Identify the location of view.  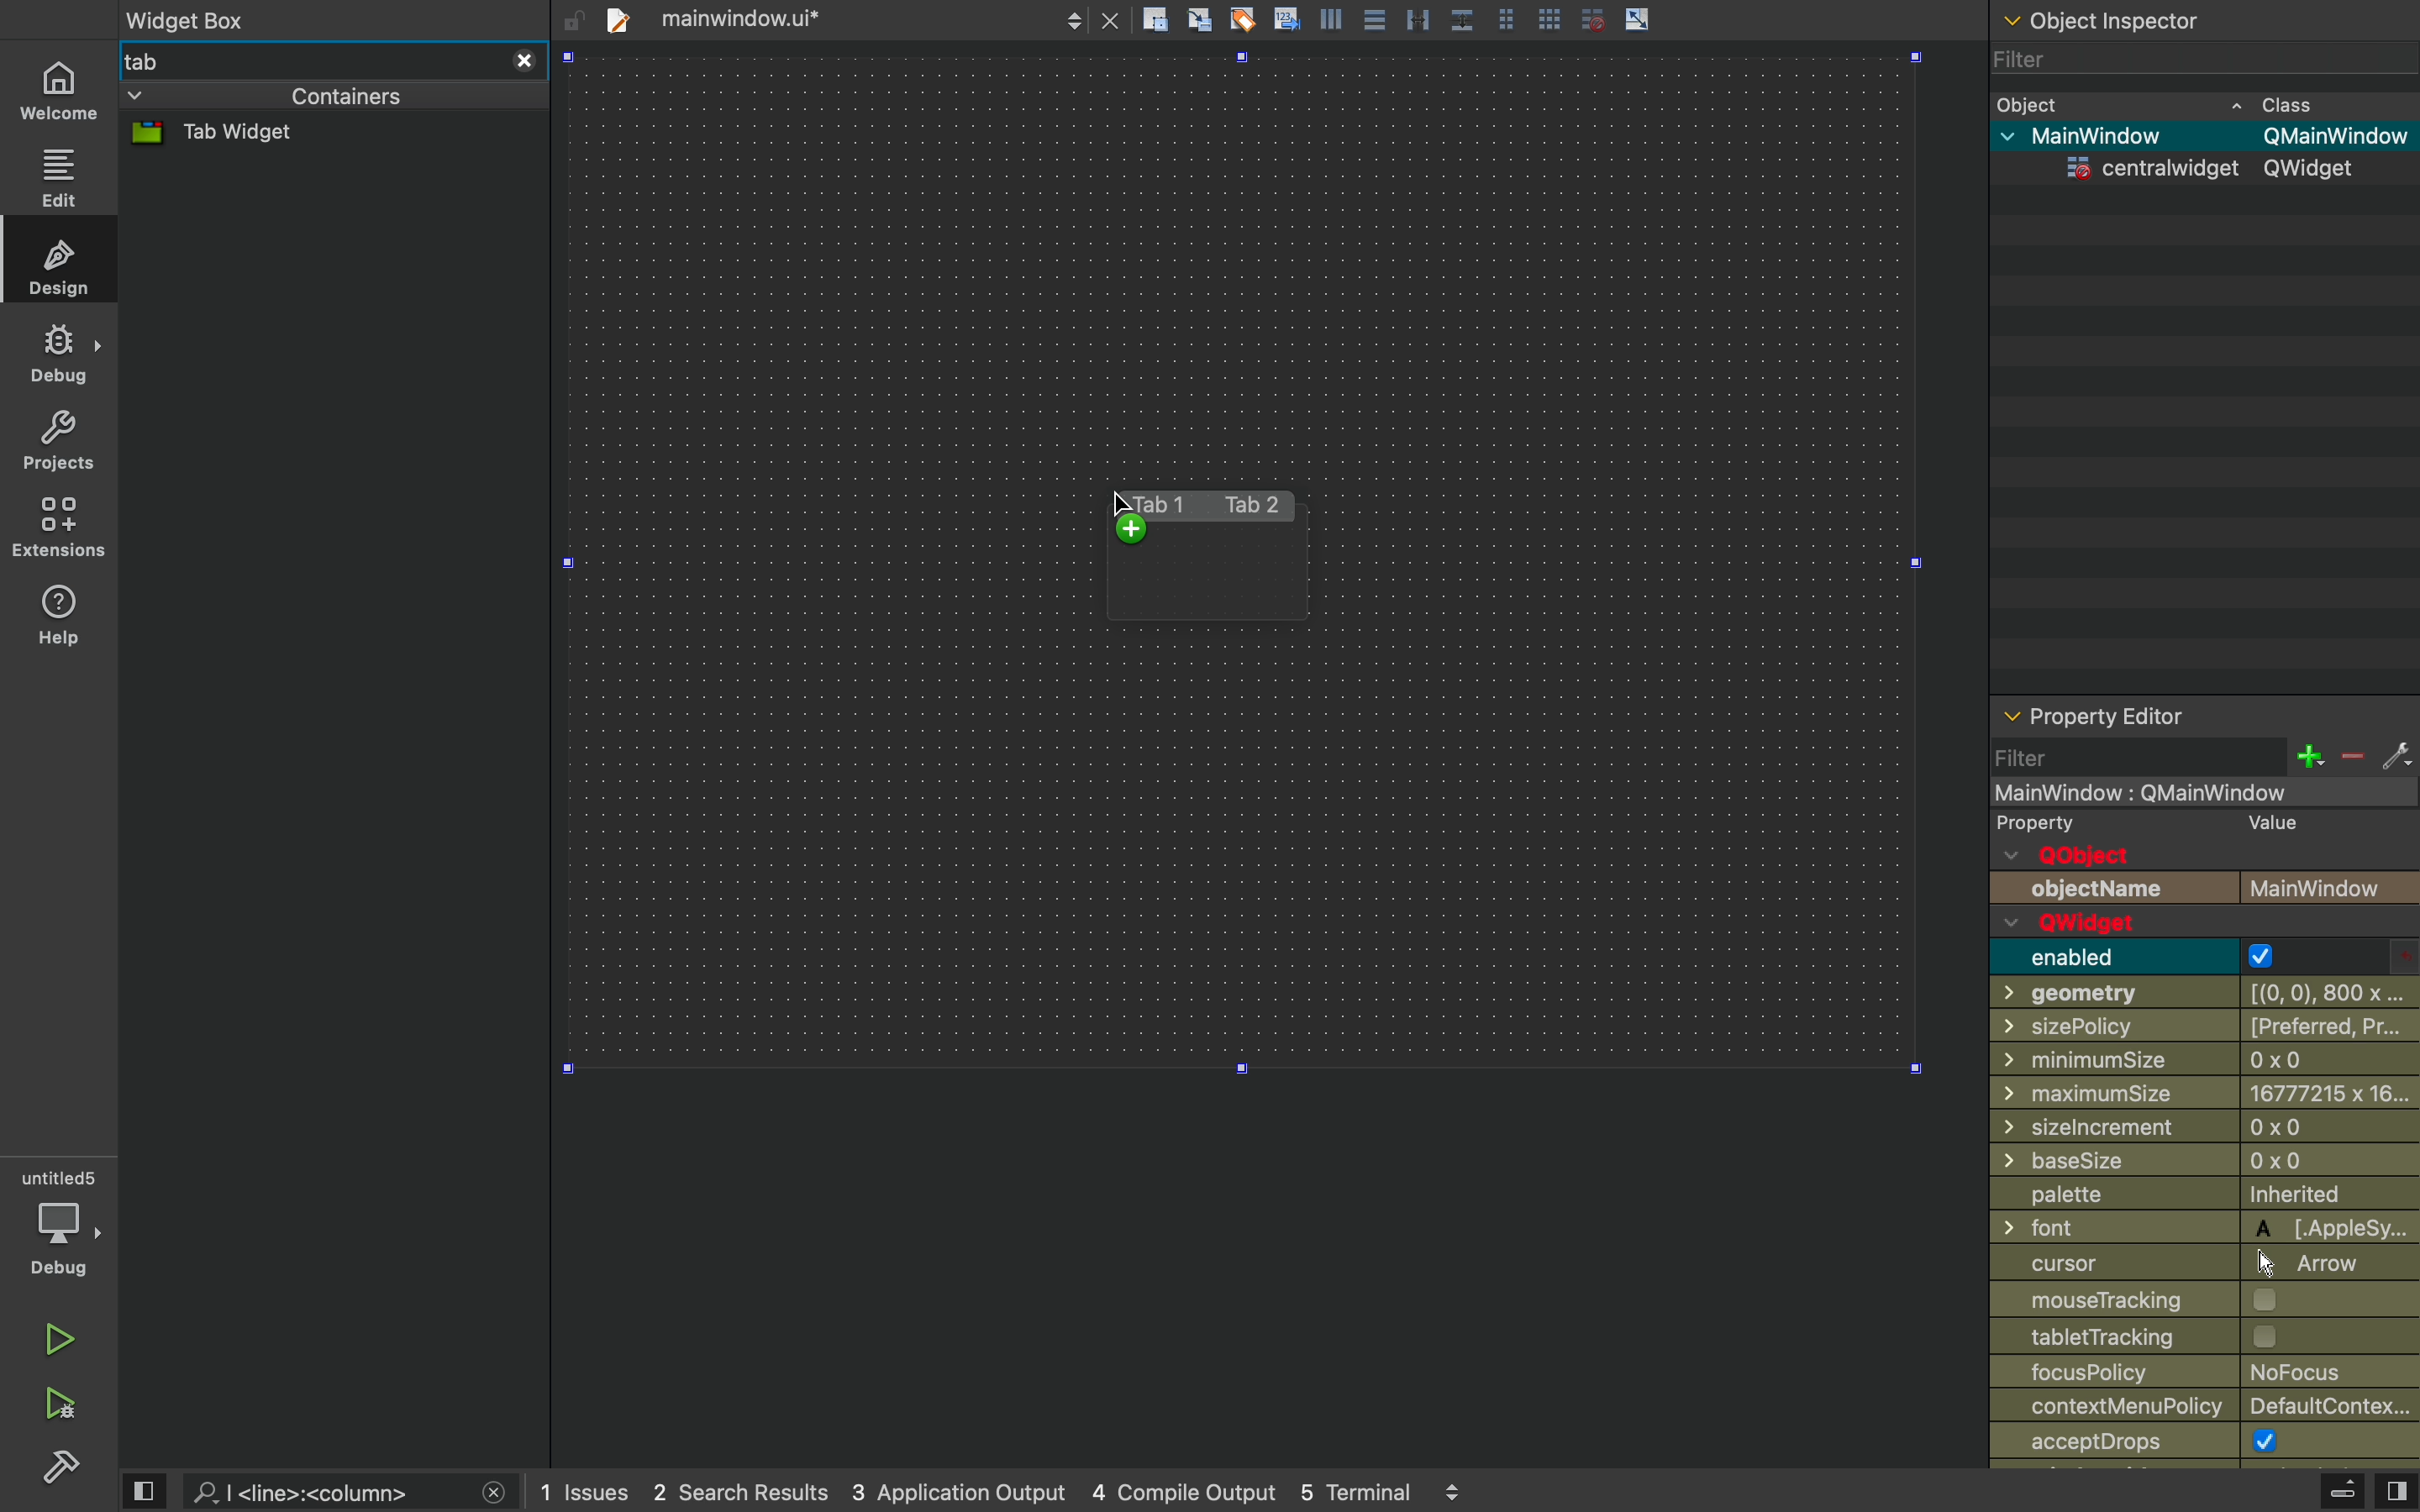
(2396, 1492).